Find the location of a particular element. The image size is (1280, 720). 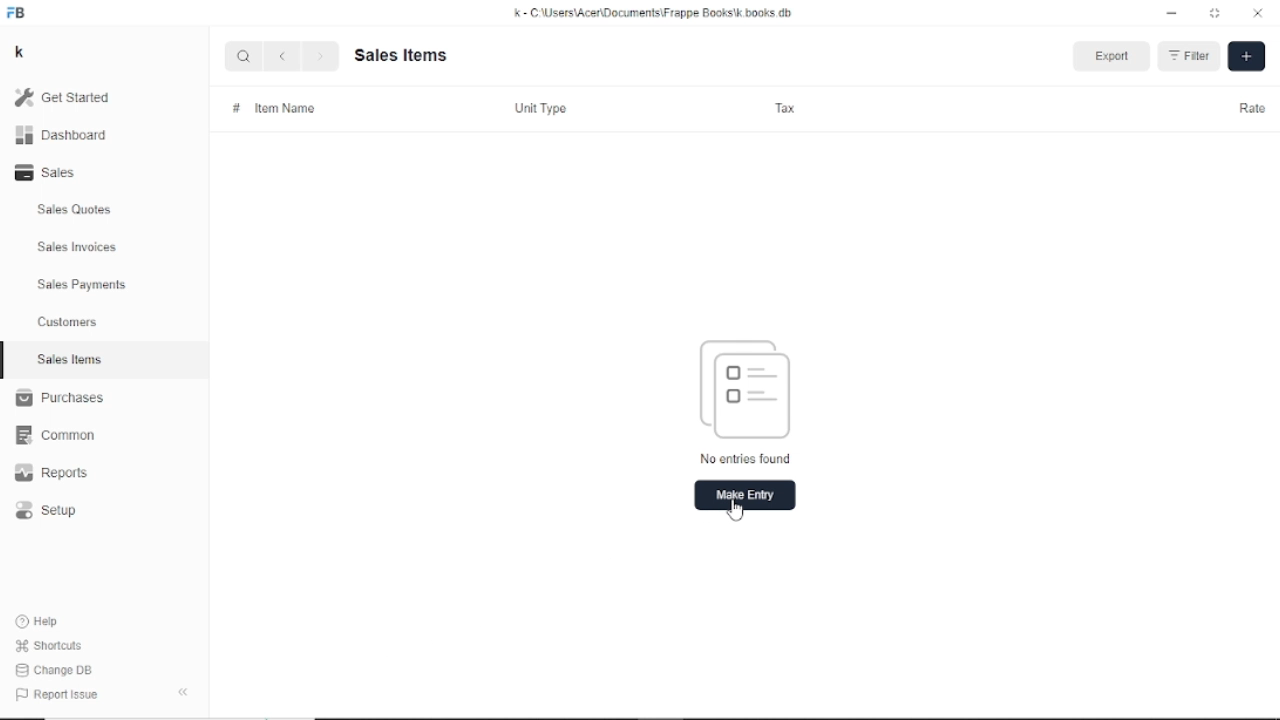

K -C\Users\Acer\Documents\ Frappe Books\k books db is located at coordinates (657, 13).